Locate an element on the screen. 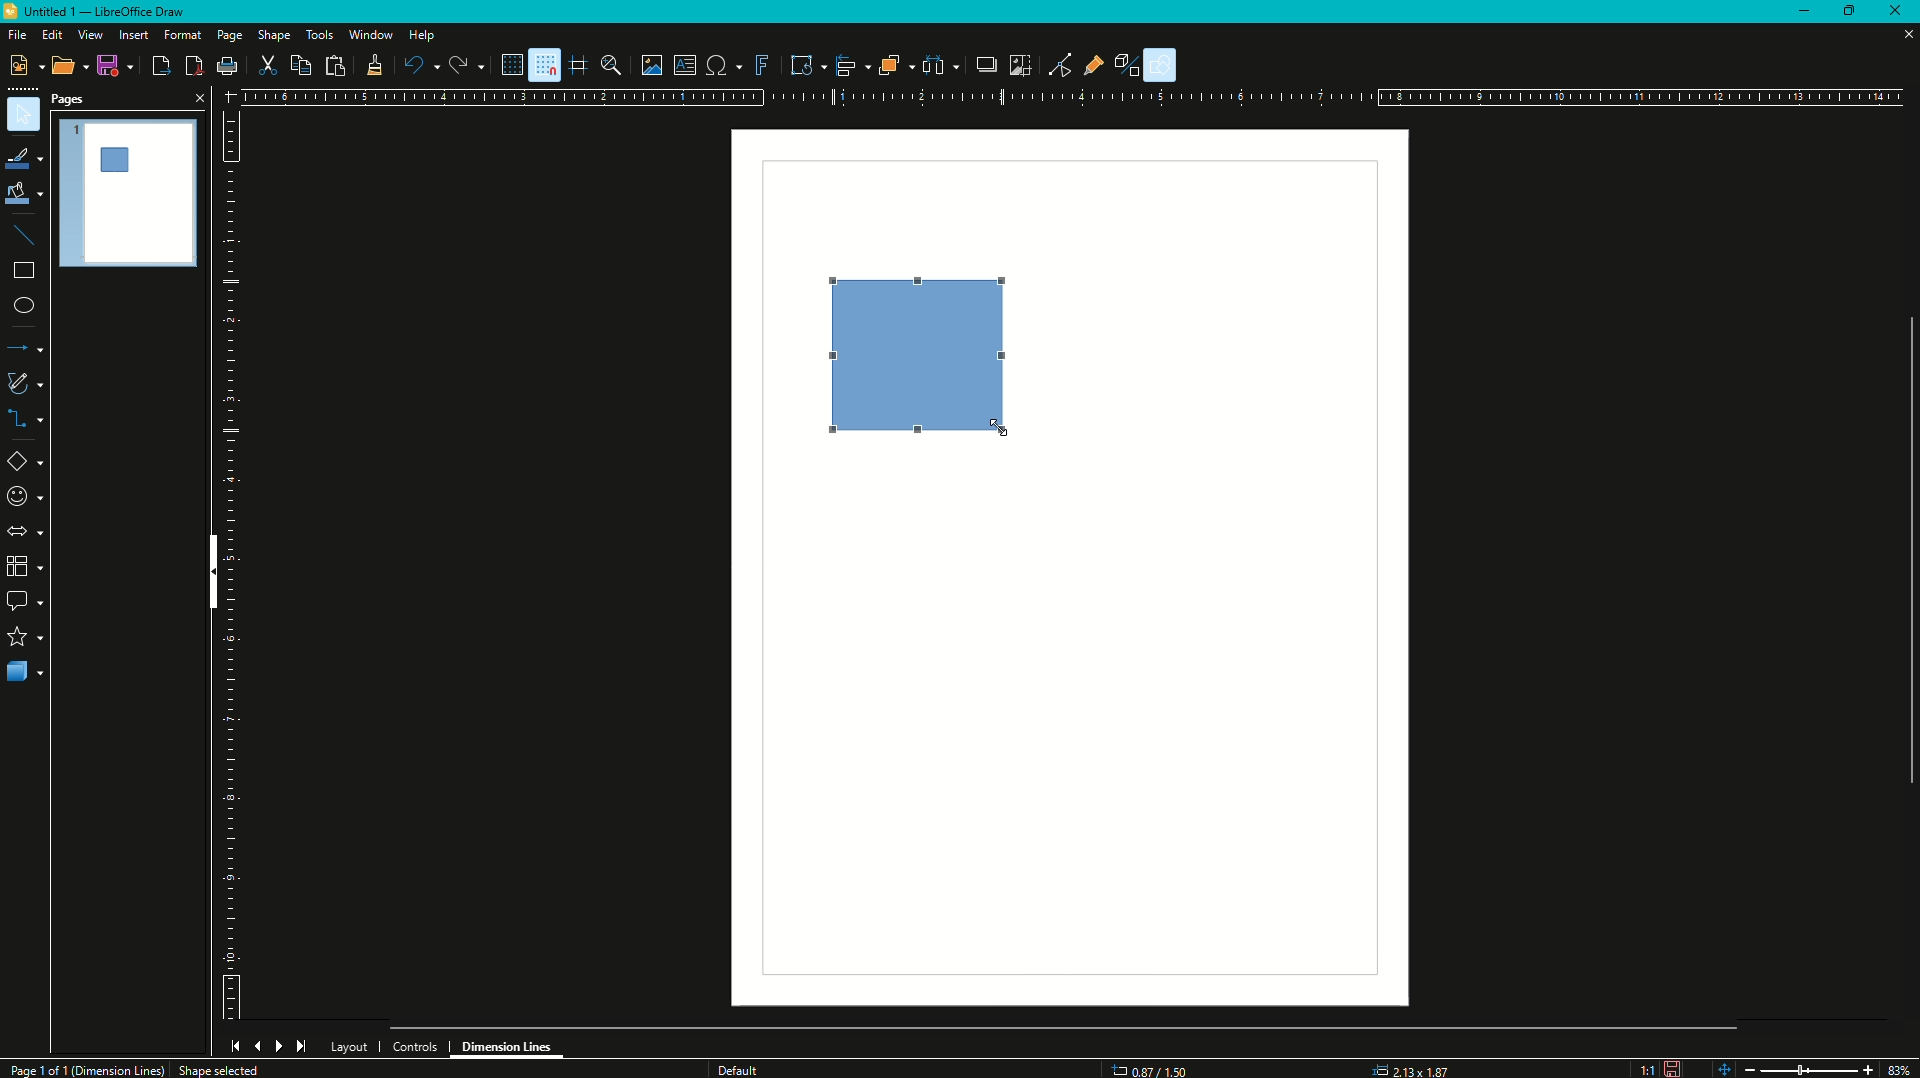 Image resolution: width=1920 pixels, height=1078 pixels. Blocks is located at coordinates (23, 566).